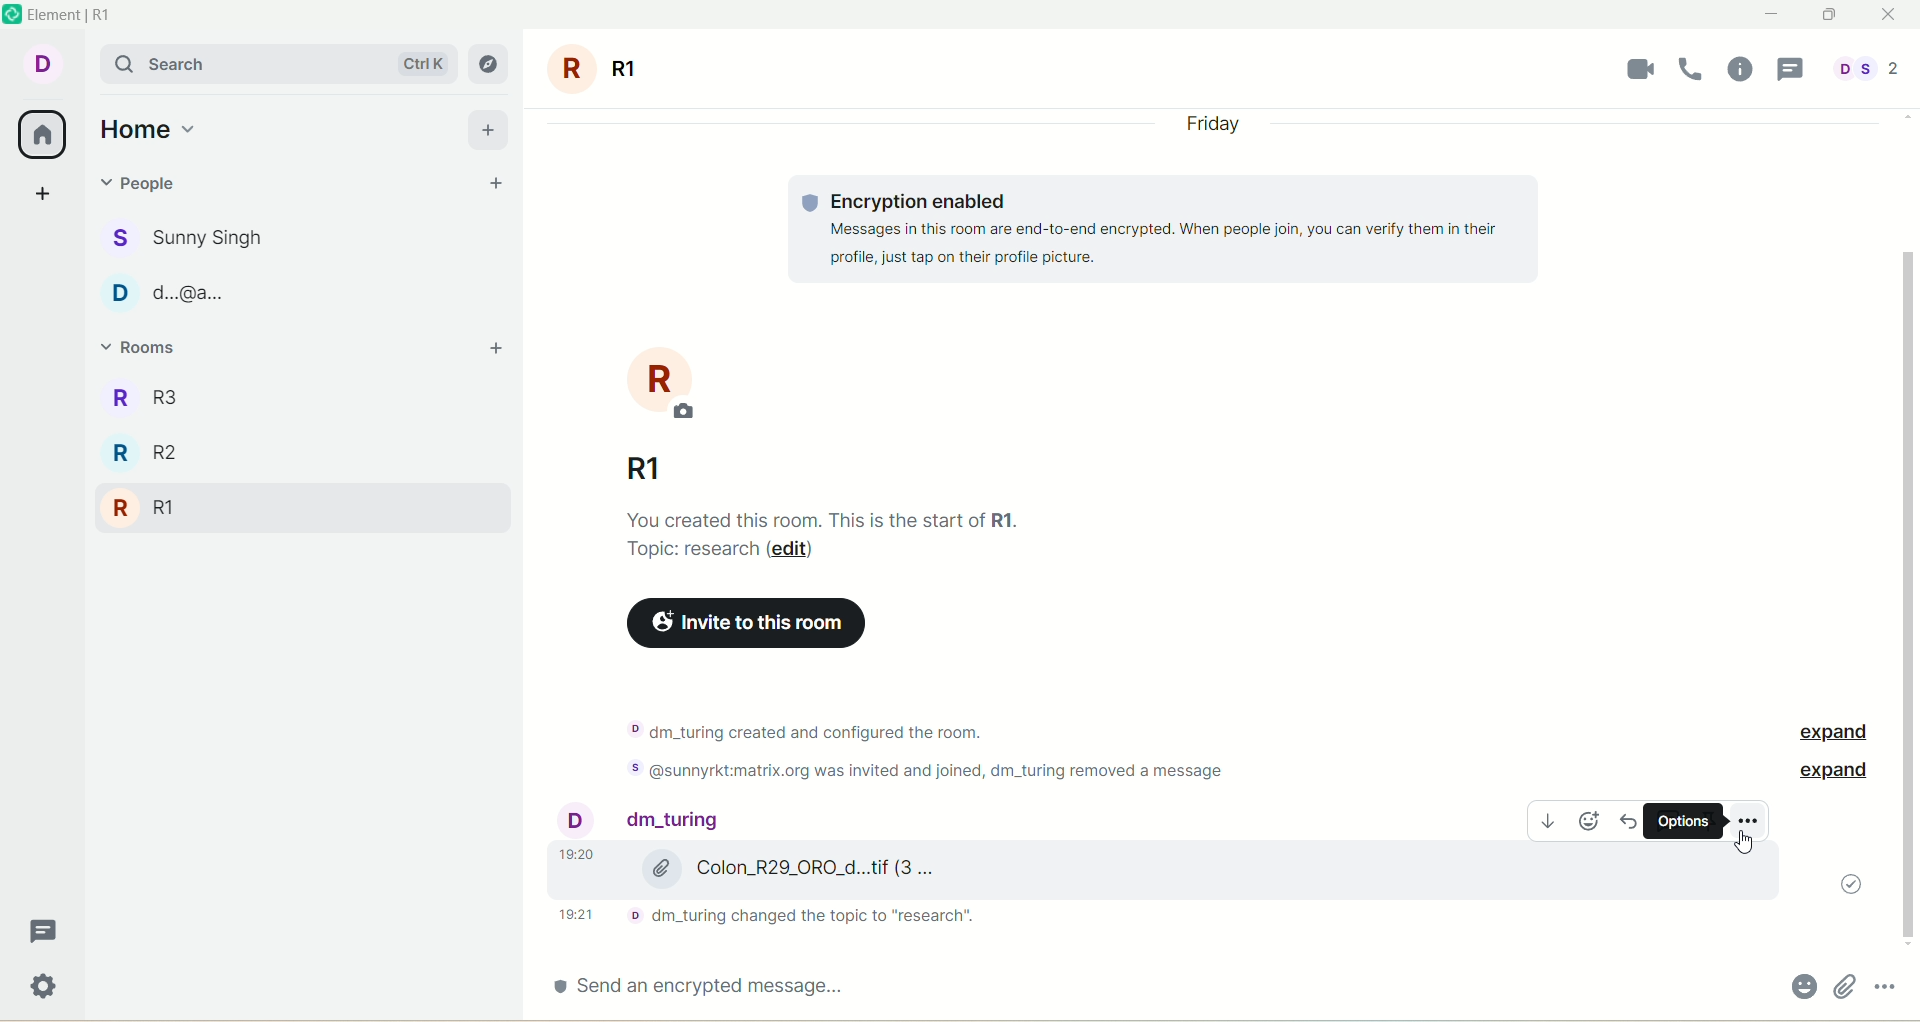 The image size is (1920, 1022). What do you see at coordinates (735, 986) in the screenshot?
I see `send an encrypted message` at bounding box center [735, 986].